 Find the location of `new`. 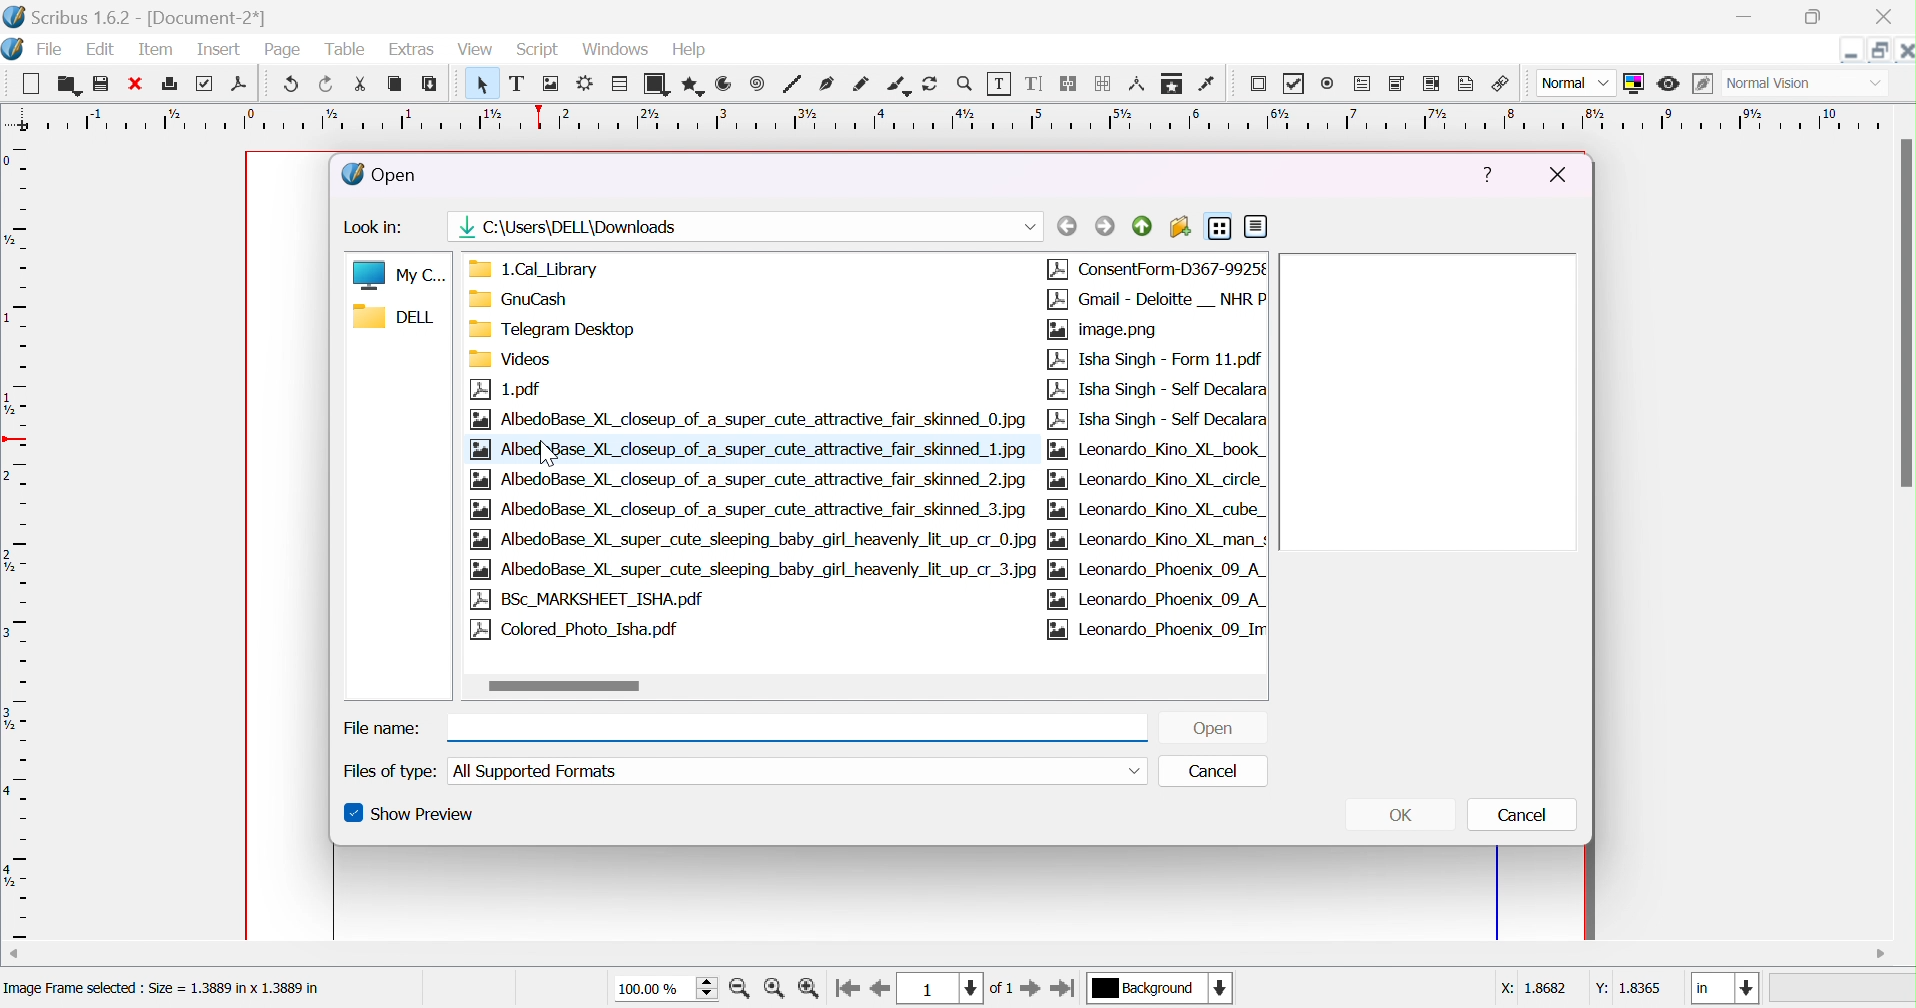

new is located at coordinates (28, 81).